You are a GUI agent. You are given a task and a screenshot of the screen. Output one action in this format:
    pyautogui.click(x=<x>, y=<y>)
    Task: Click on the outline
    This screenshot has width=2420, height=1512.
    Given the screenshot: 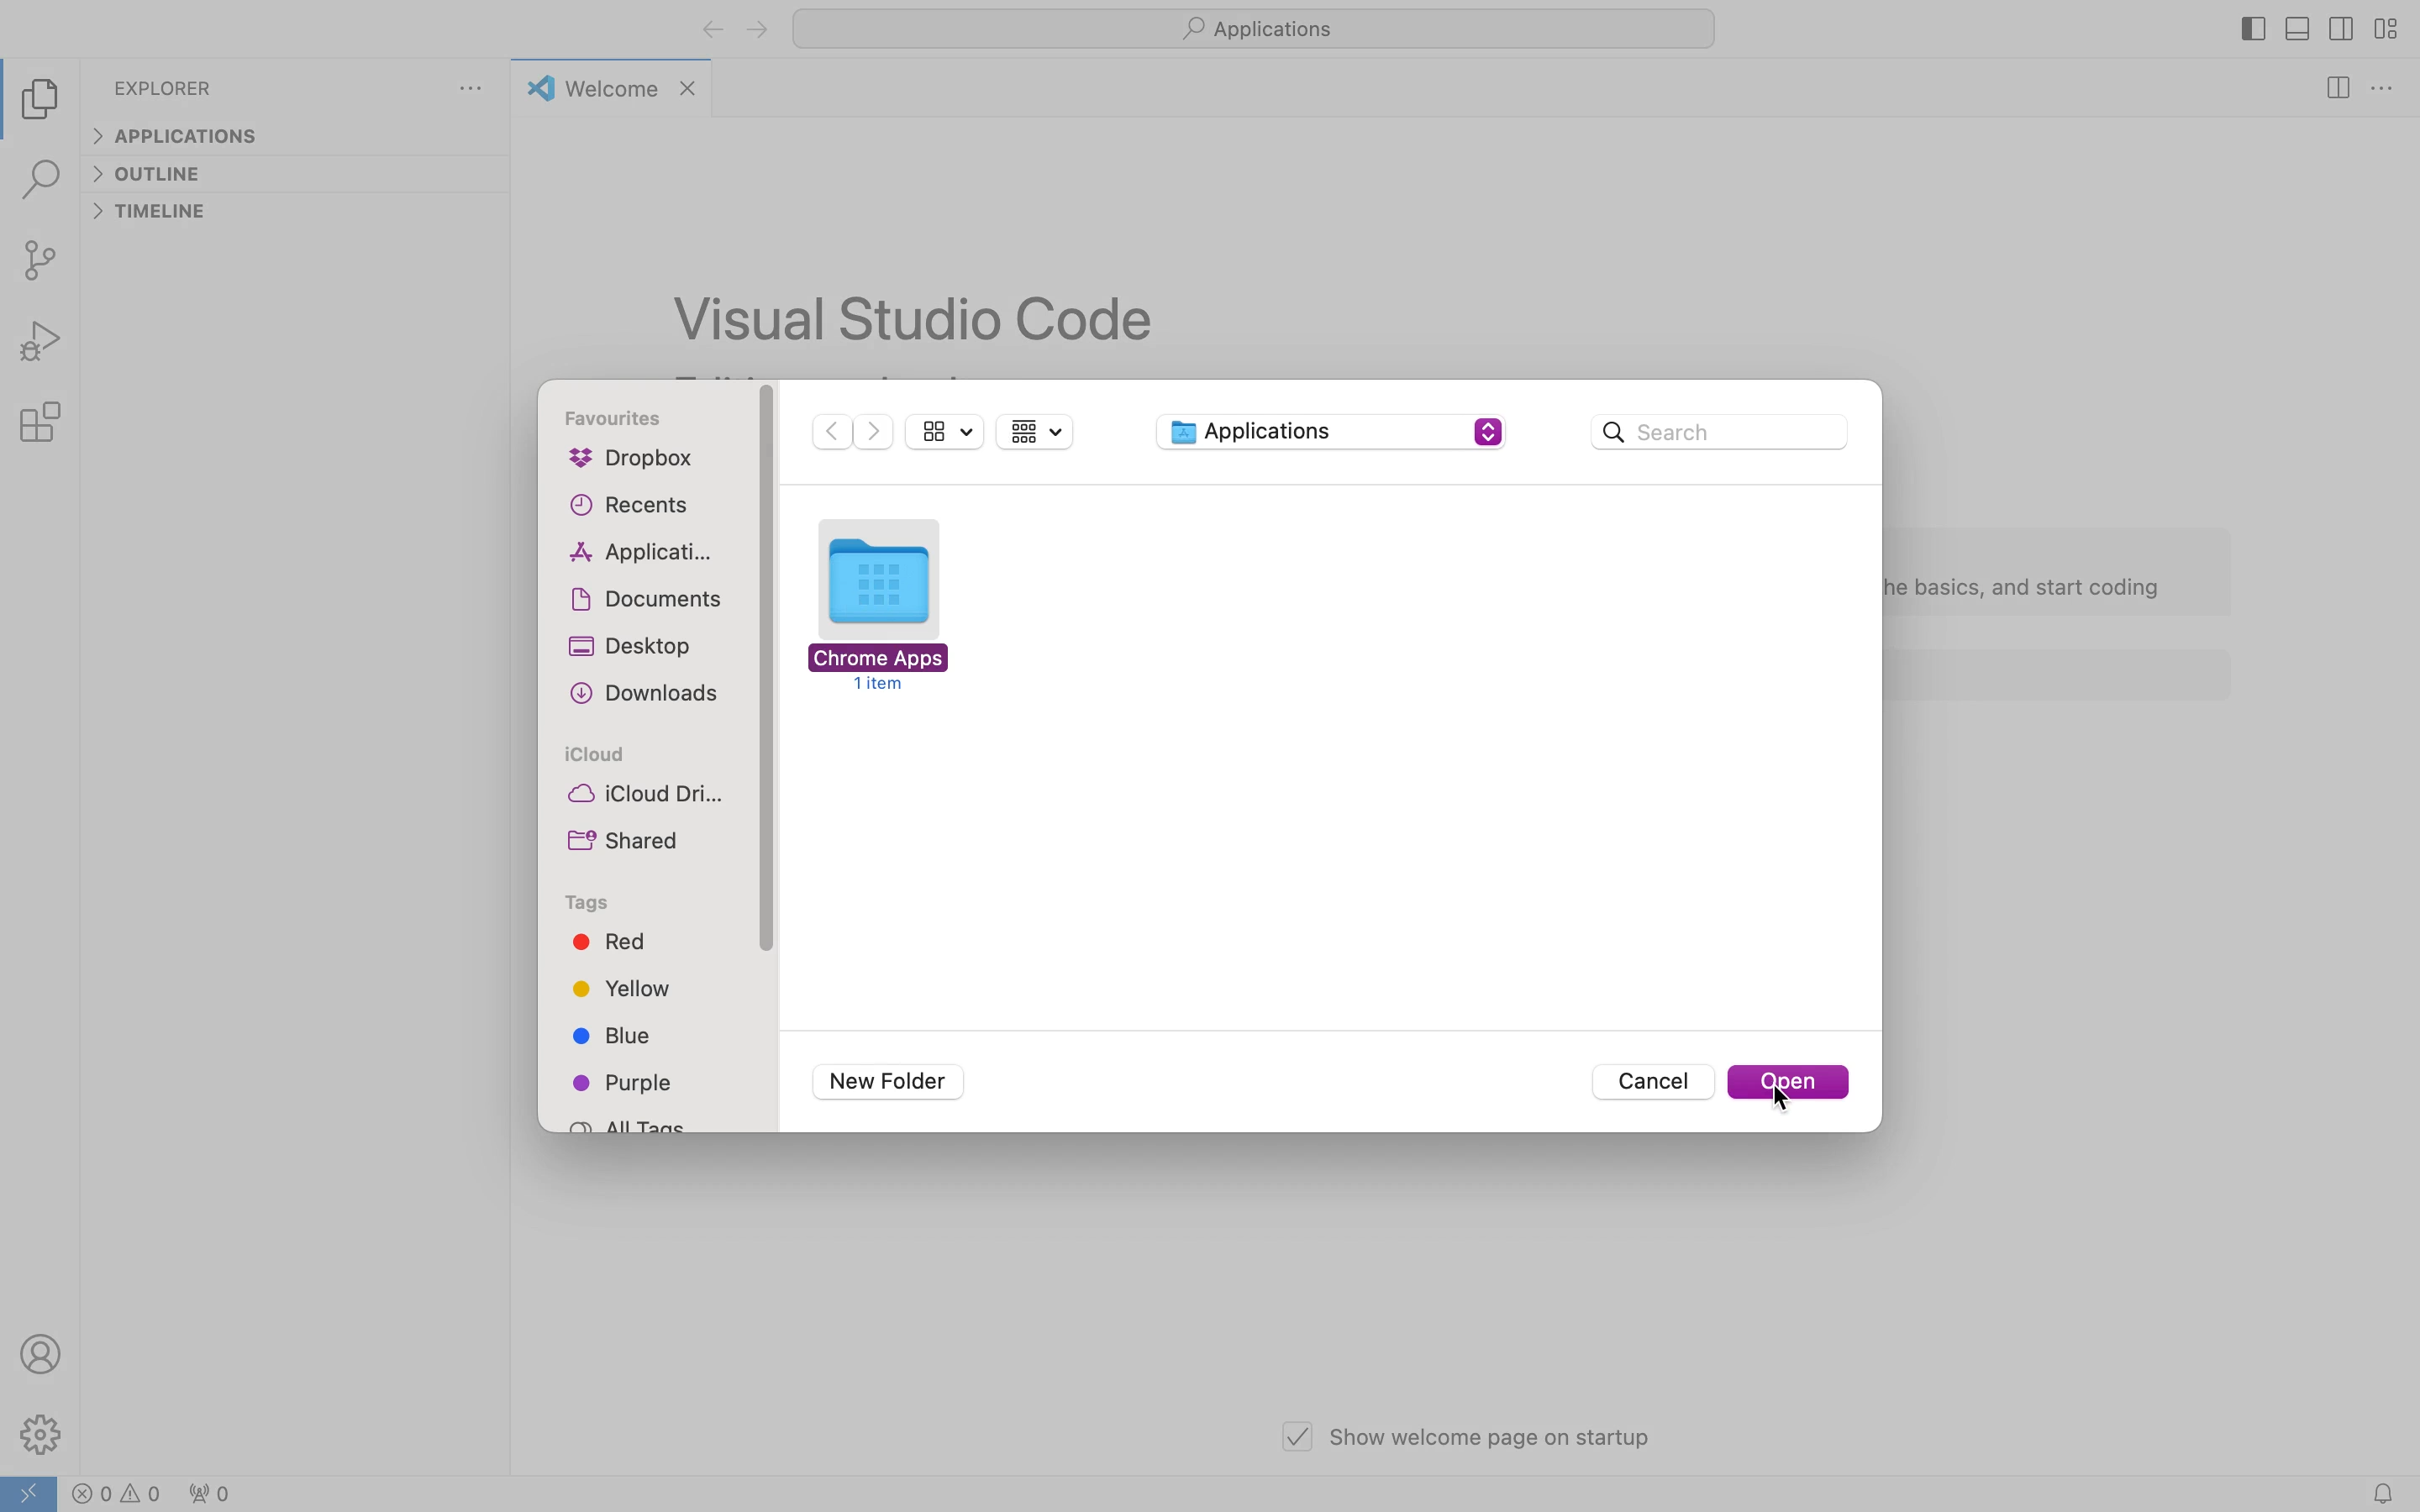 What is the action you would take?
    pyautogui.click(x=158, y=174)
    